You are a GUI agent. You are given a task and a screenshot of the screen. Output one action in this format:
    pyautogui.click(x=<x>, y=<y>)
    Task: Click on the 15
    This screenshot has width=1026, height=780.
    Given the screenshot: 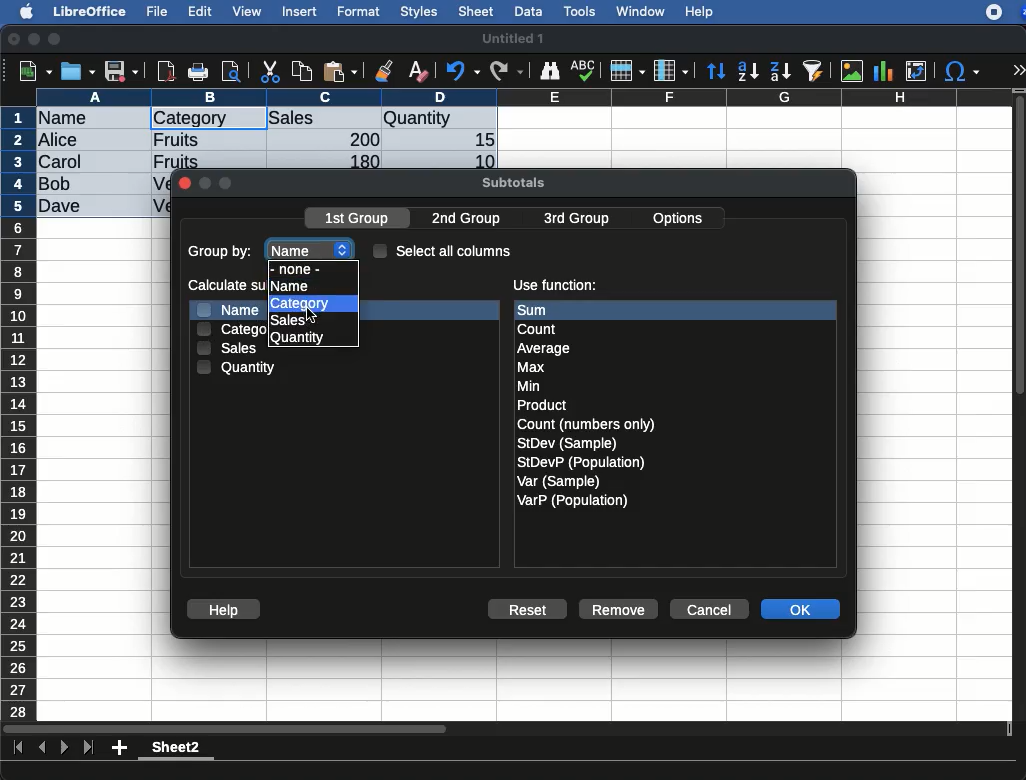 What is the action you would take?
    pyautogui.click(x=479, y=140)
    